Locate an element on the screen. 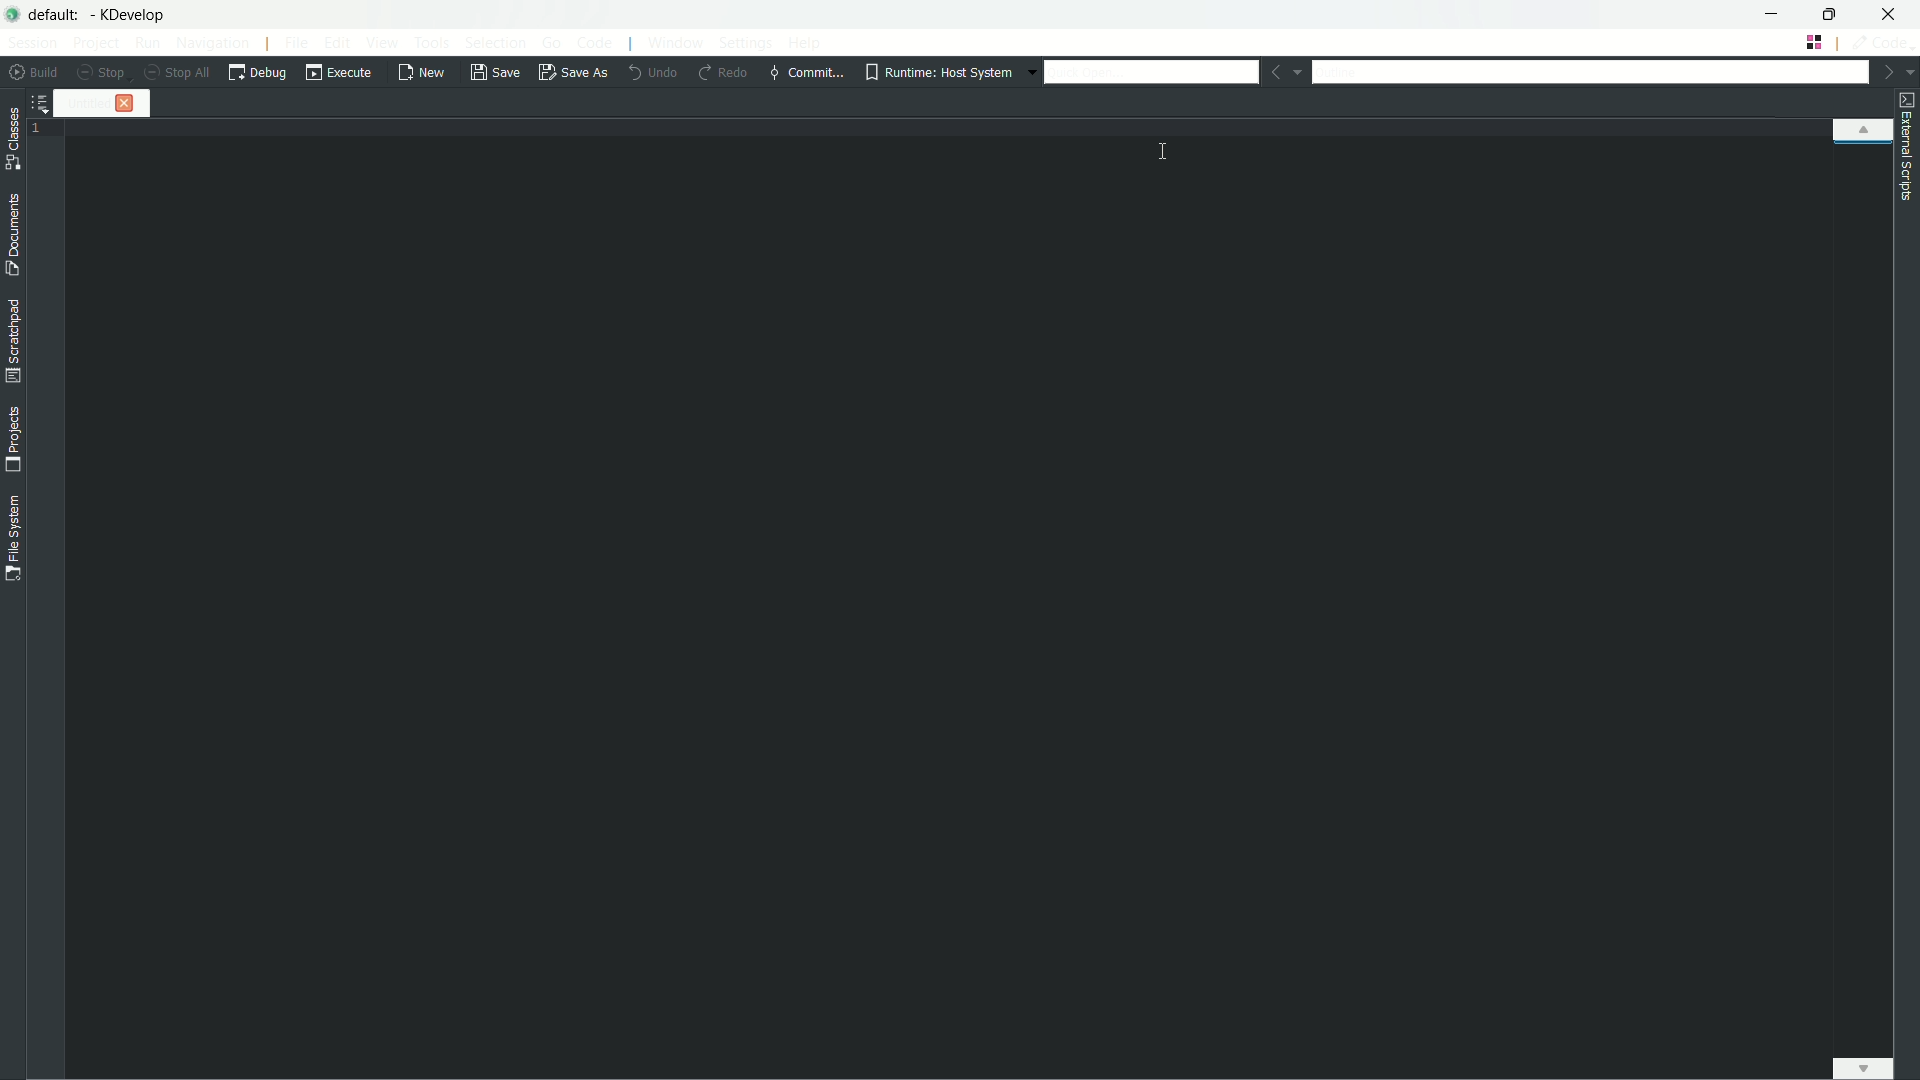 The height and width of the screenshot is (1080, 1920). untitled is located at coordinates (91, 103).